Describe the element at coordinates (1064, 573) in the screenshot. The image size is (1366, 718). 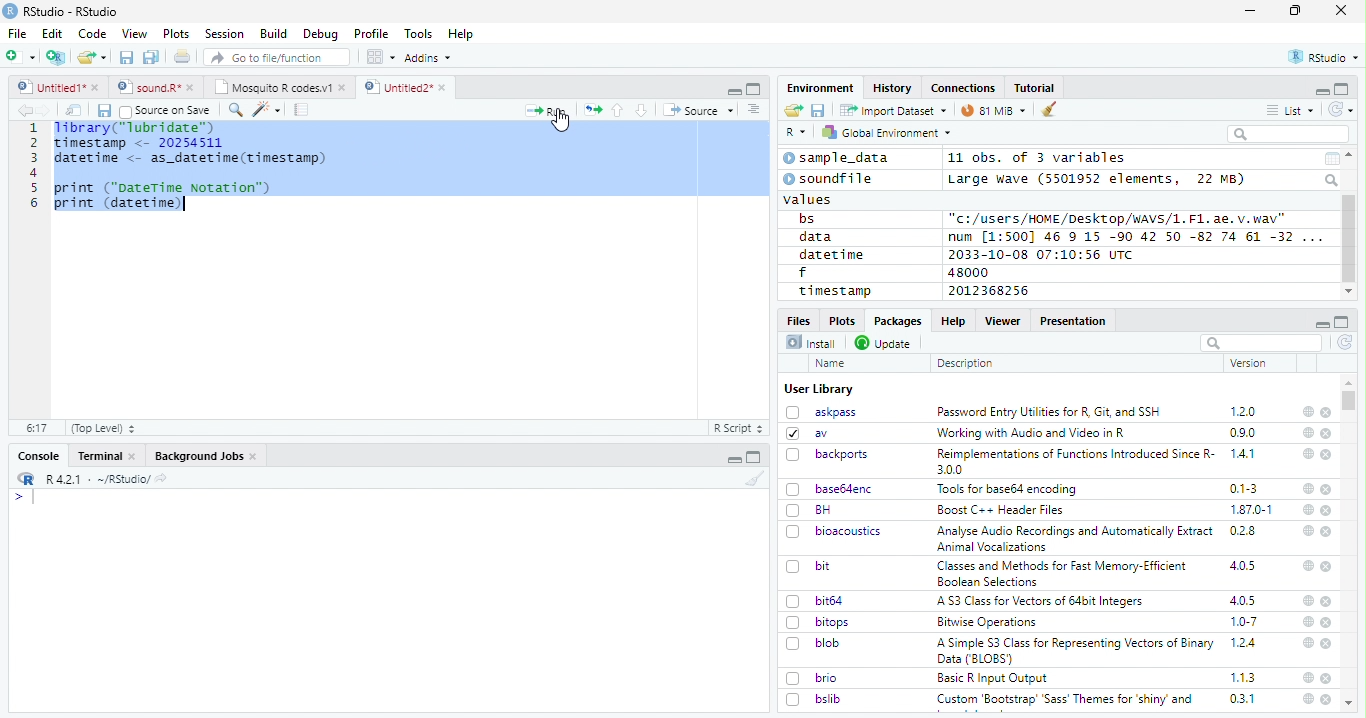
I see `(Classes and Methods for Fast Memory-Efficient
Boolean Selections` at that location.